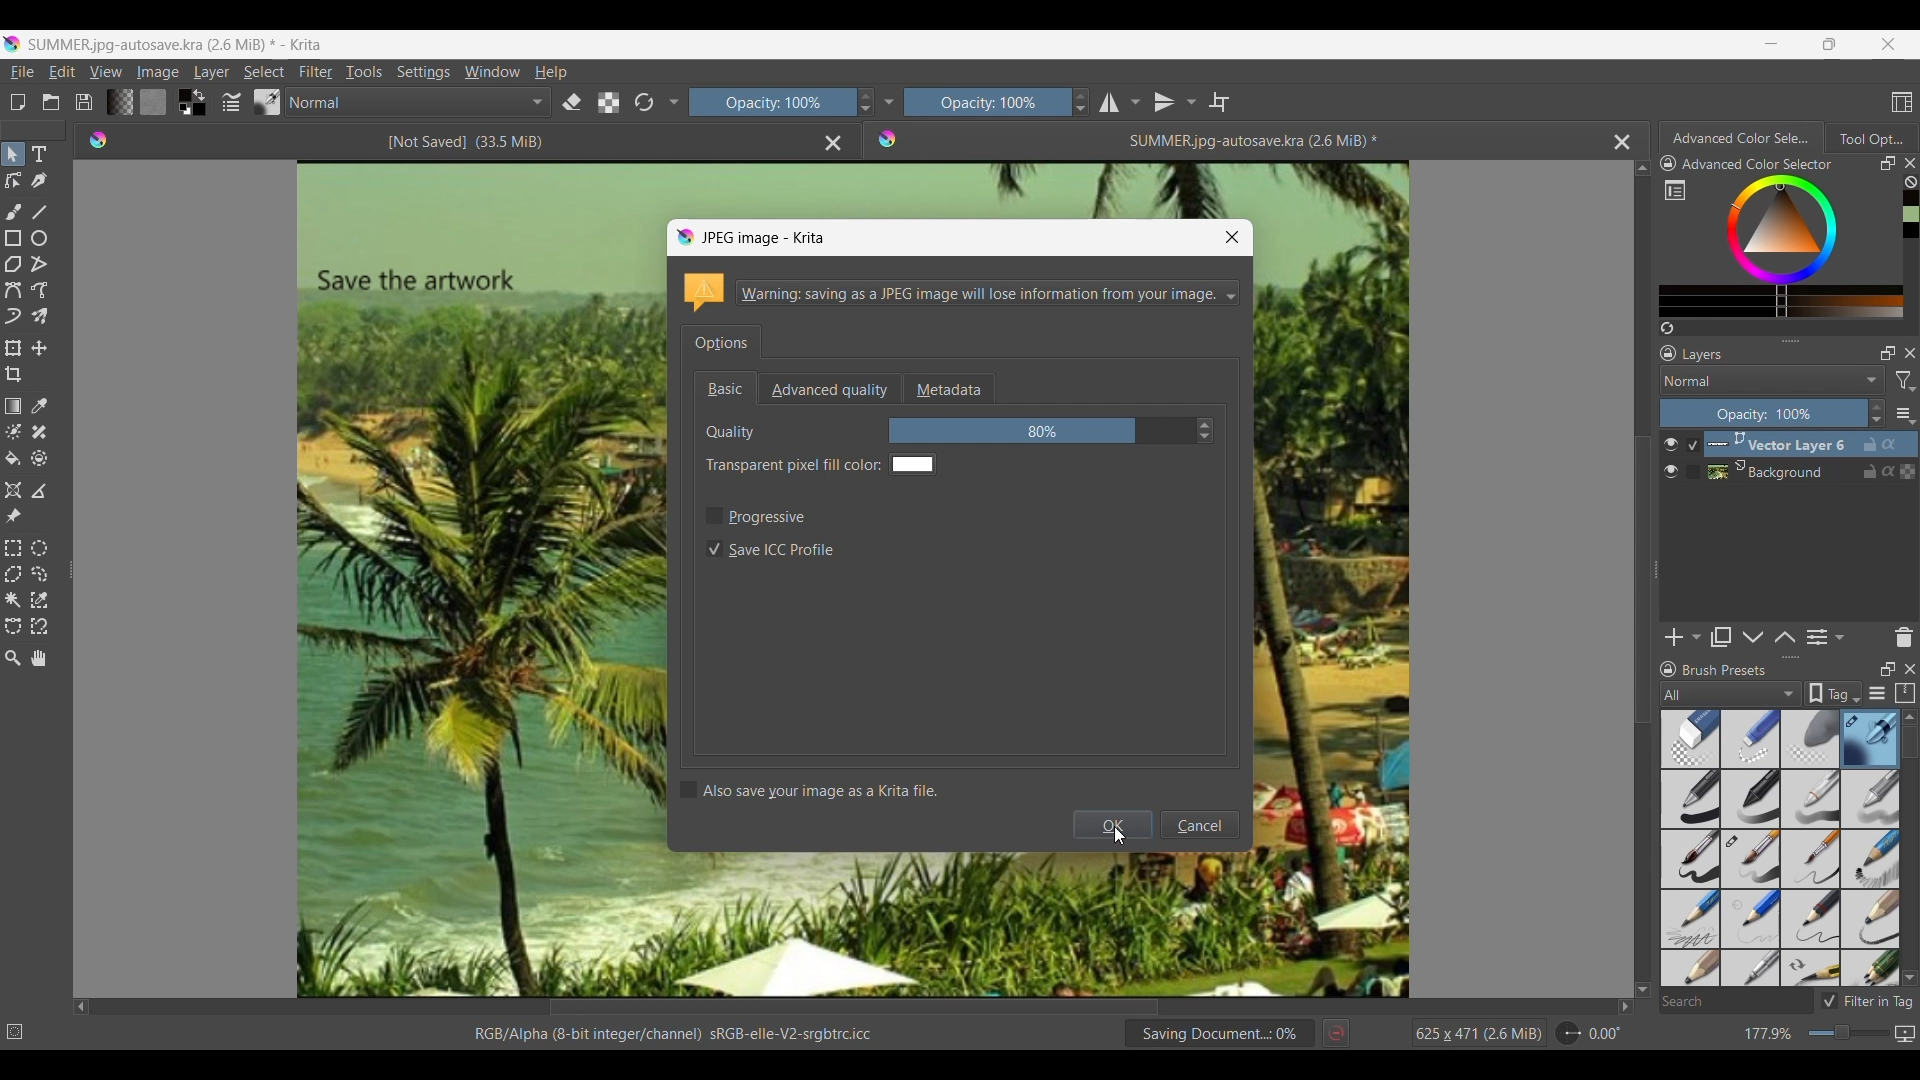  Describe the element at coordinates (1668, 164) in the screenshot. I see `Lock color panel` at that location.